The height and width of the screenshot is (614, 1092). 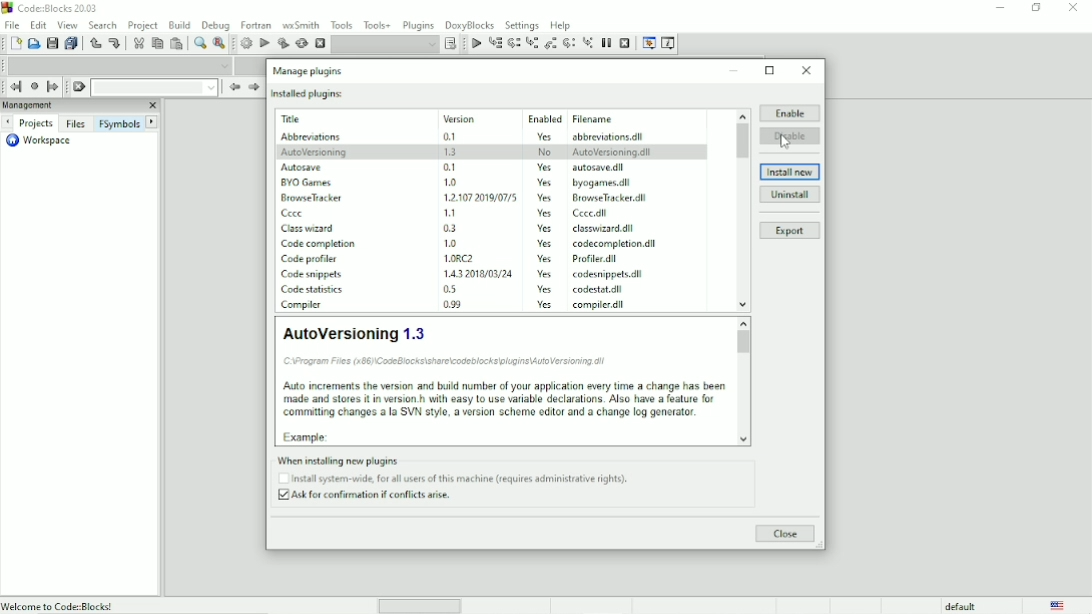 What do you see at coordinates (452, 304) in the screenshot?
I see `0.99` at bounding box center [452, 304].